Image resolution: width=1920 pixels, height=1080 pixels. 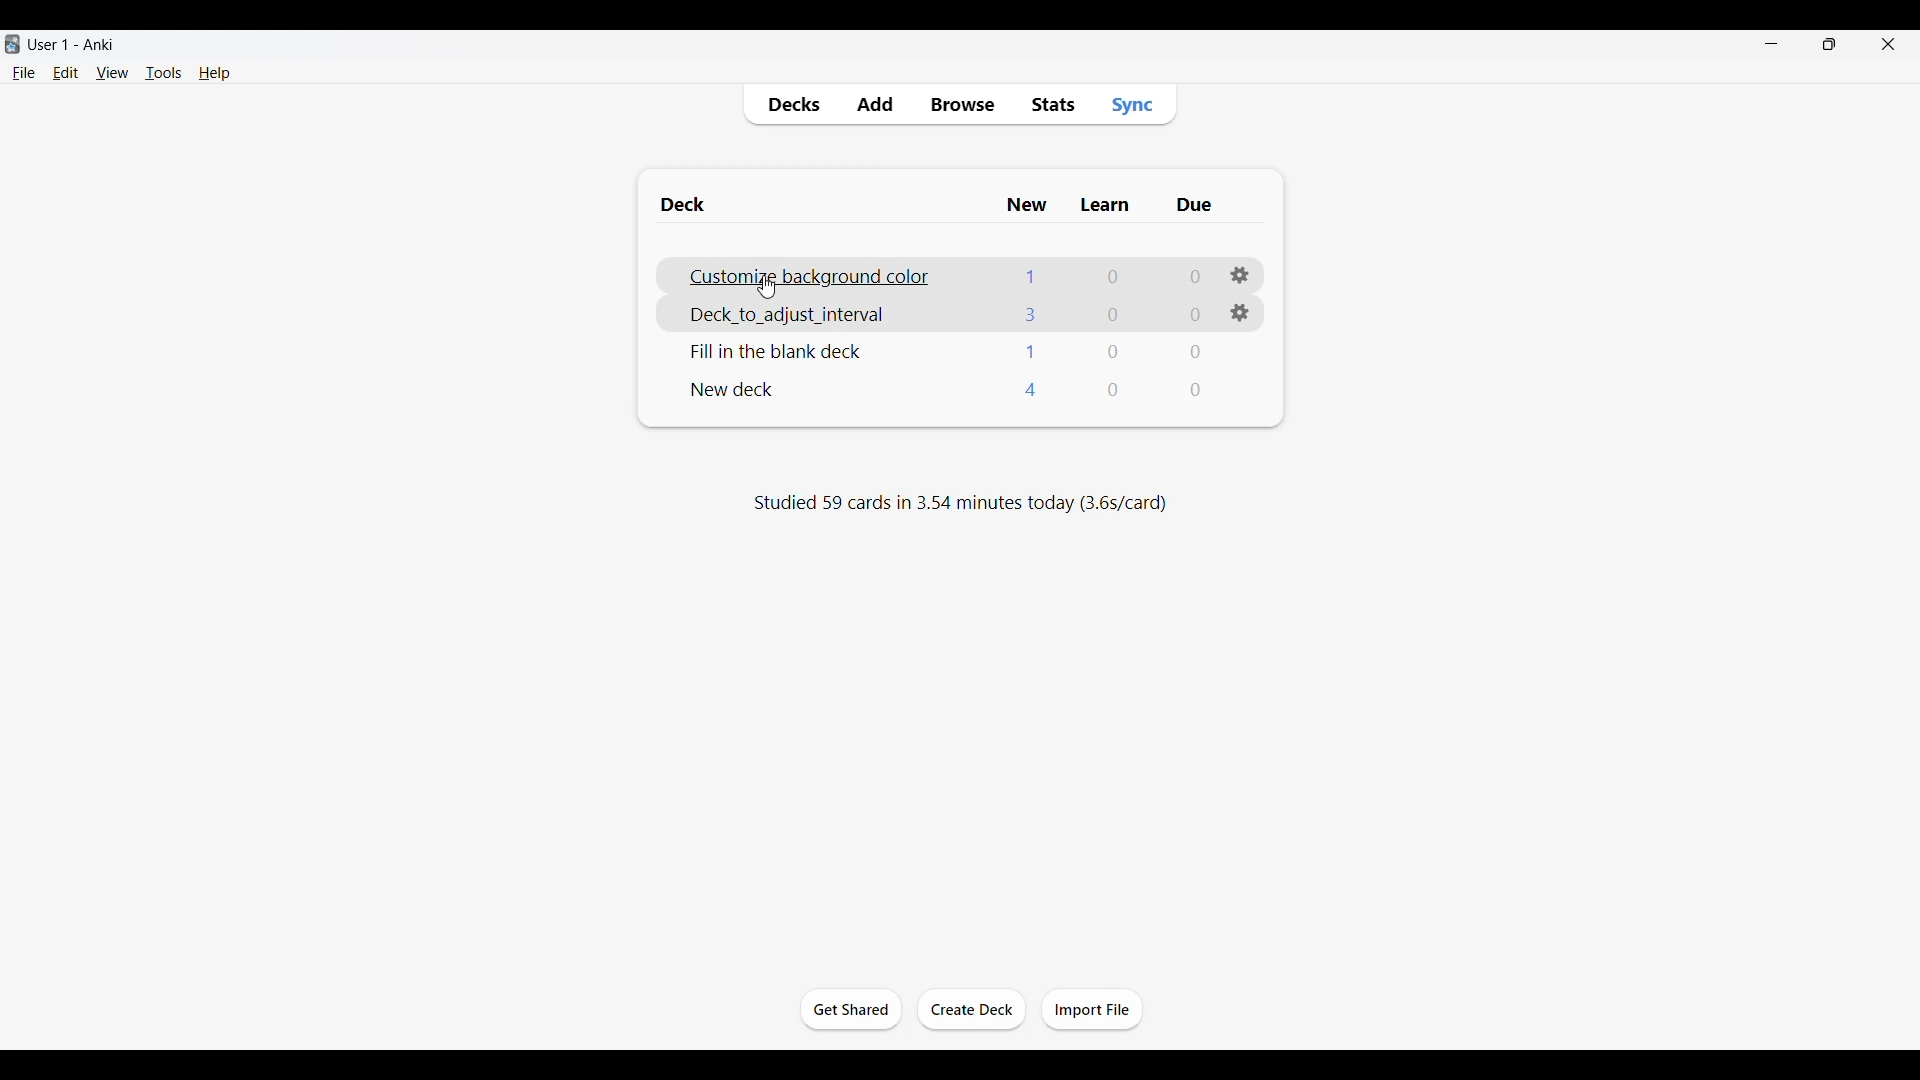 What do you see at coordinates (1104, 205) in the screenshot?
I see `Learn column` at bounding box center [1104, 205].